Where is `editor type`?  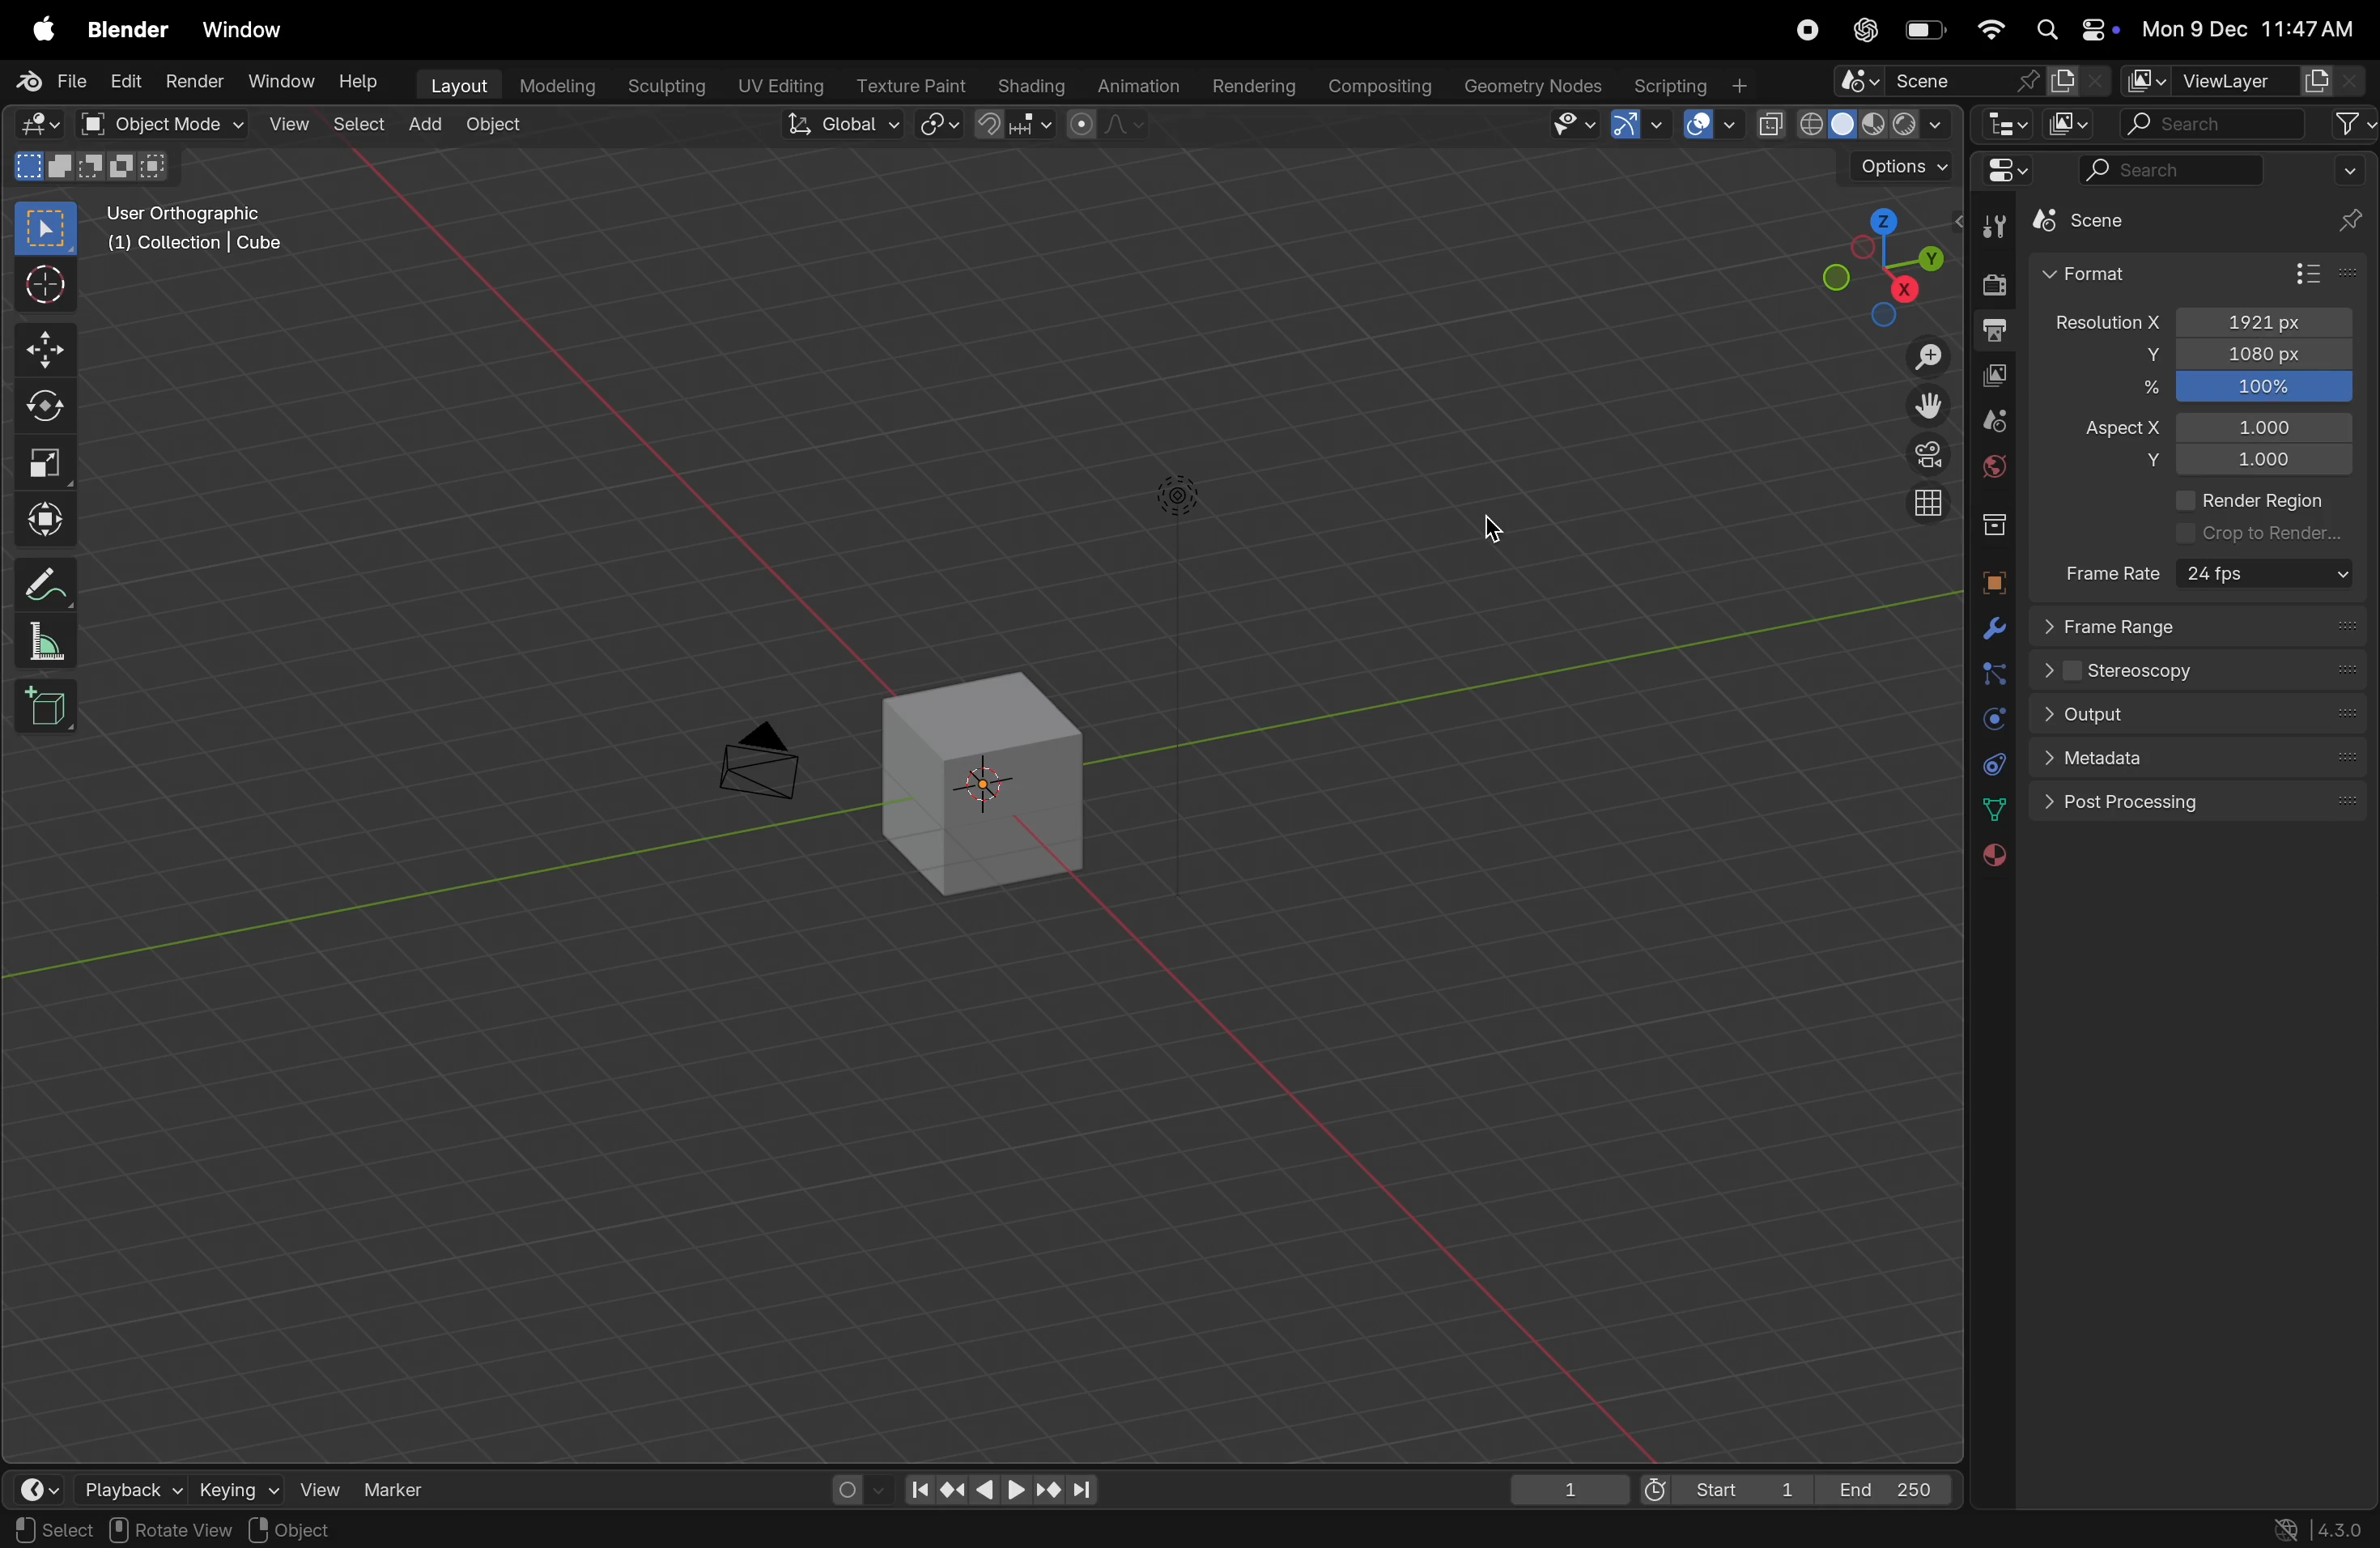
editor type is located at coordinates (2006, 123).